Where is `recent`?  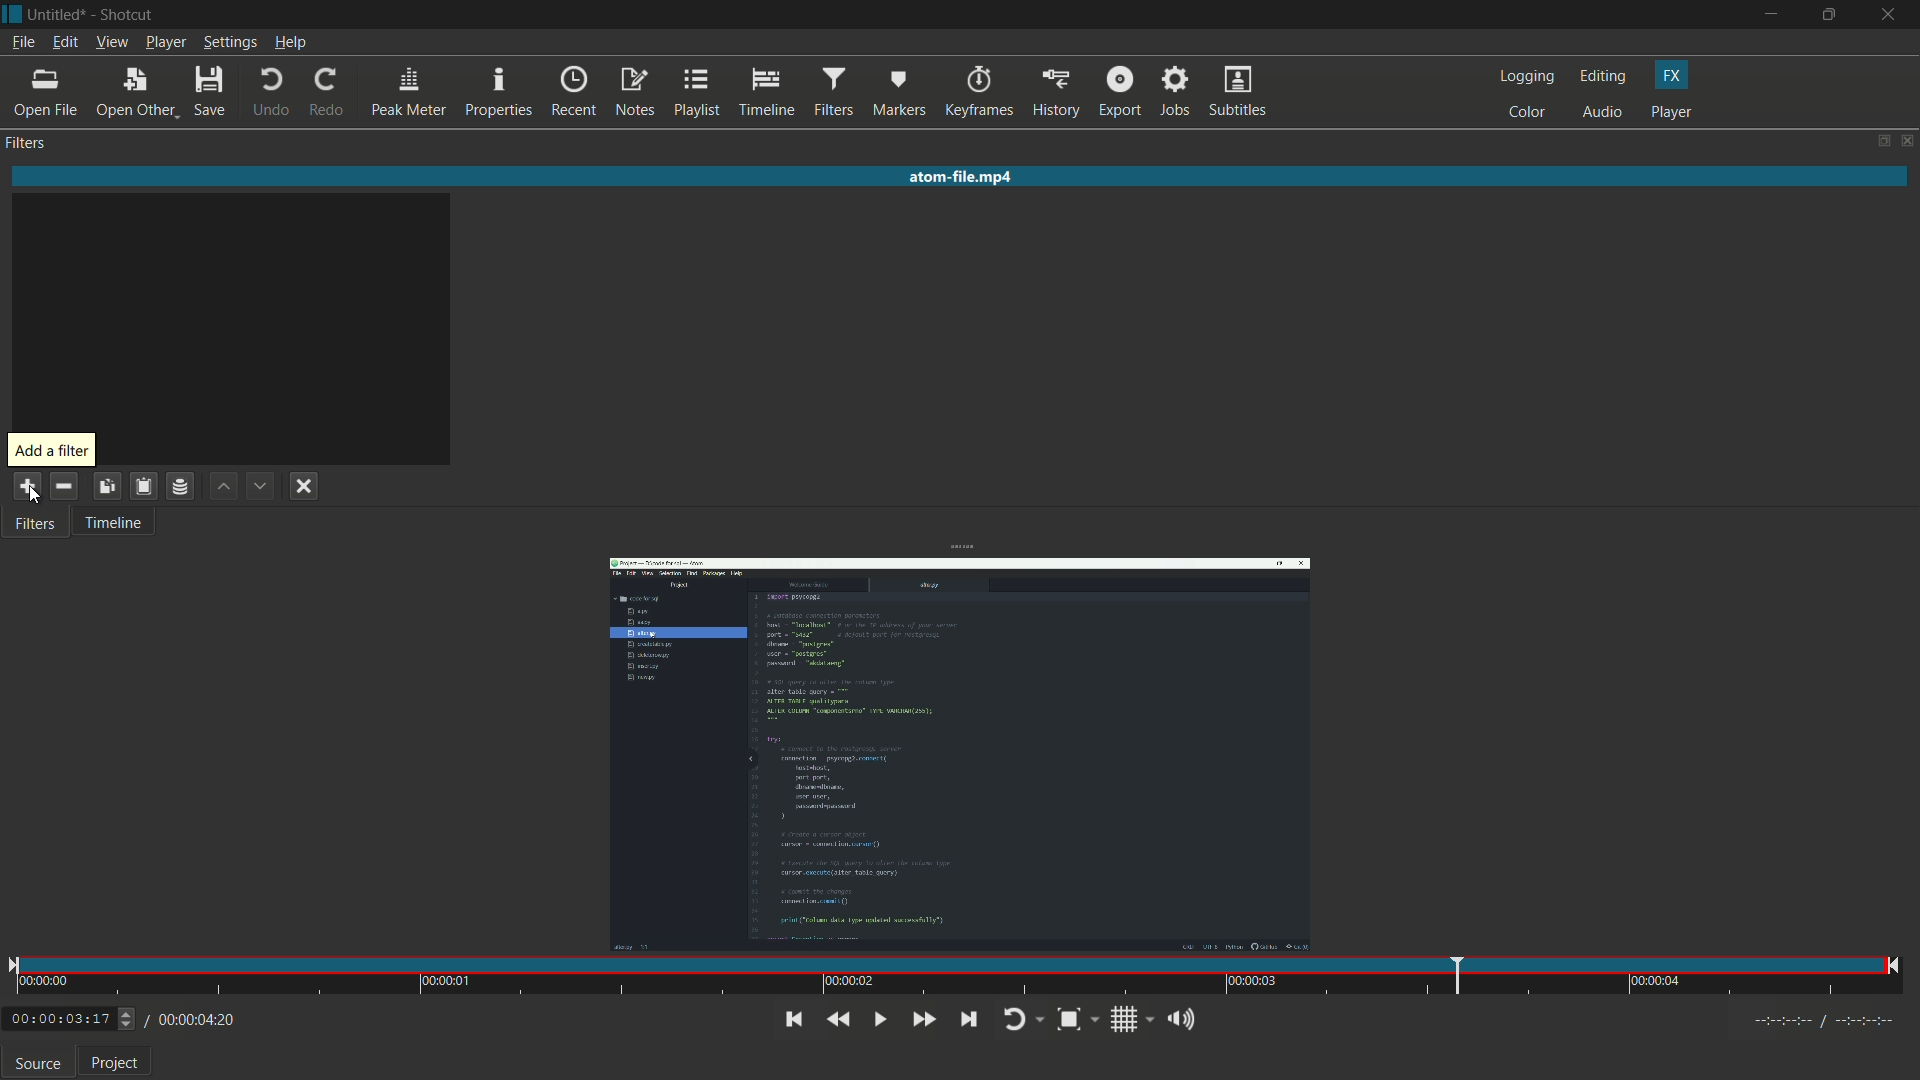 recent is located at coordinates (575, 93).